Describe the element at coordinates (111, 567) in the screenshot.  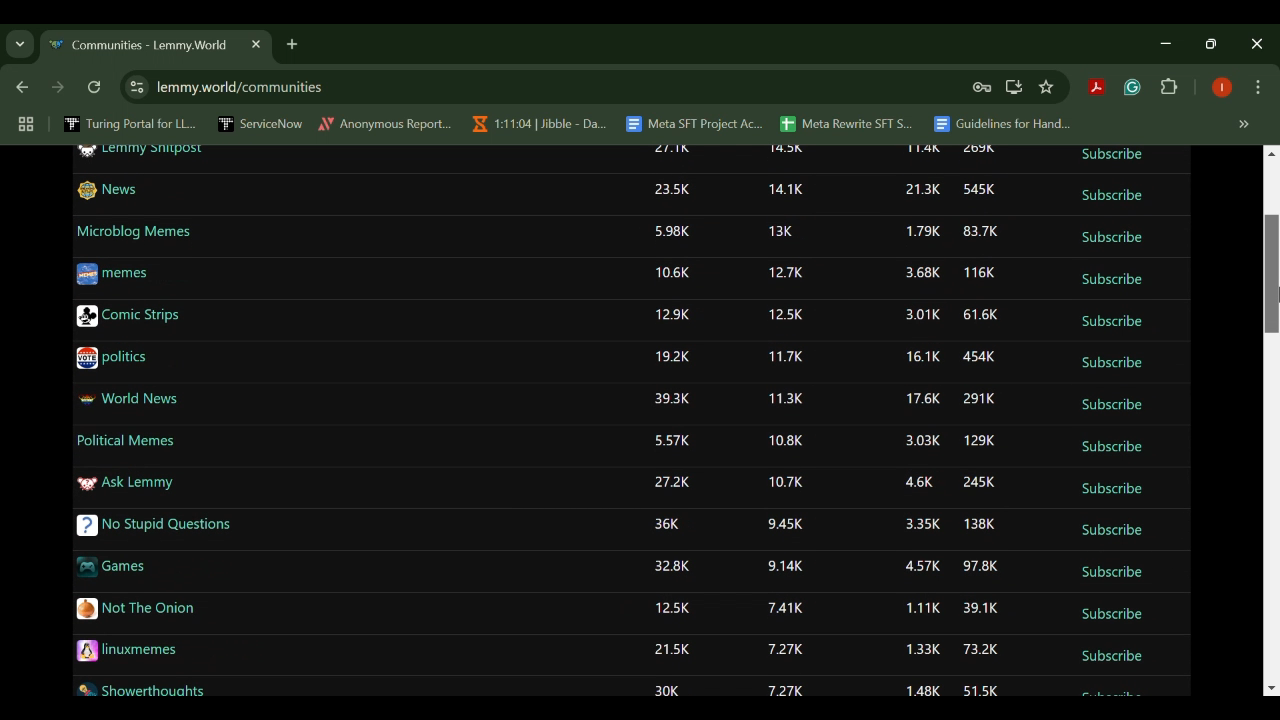
I see `Games` at that location.